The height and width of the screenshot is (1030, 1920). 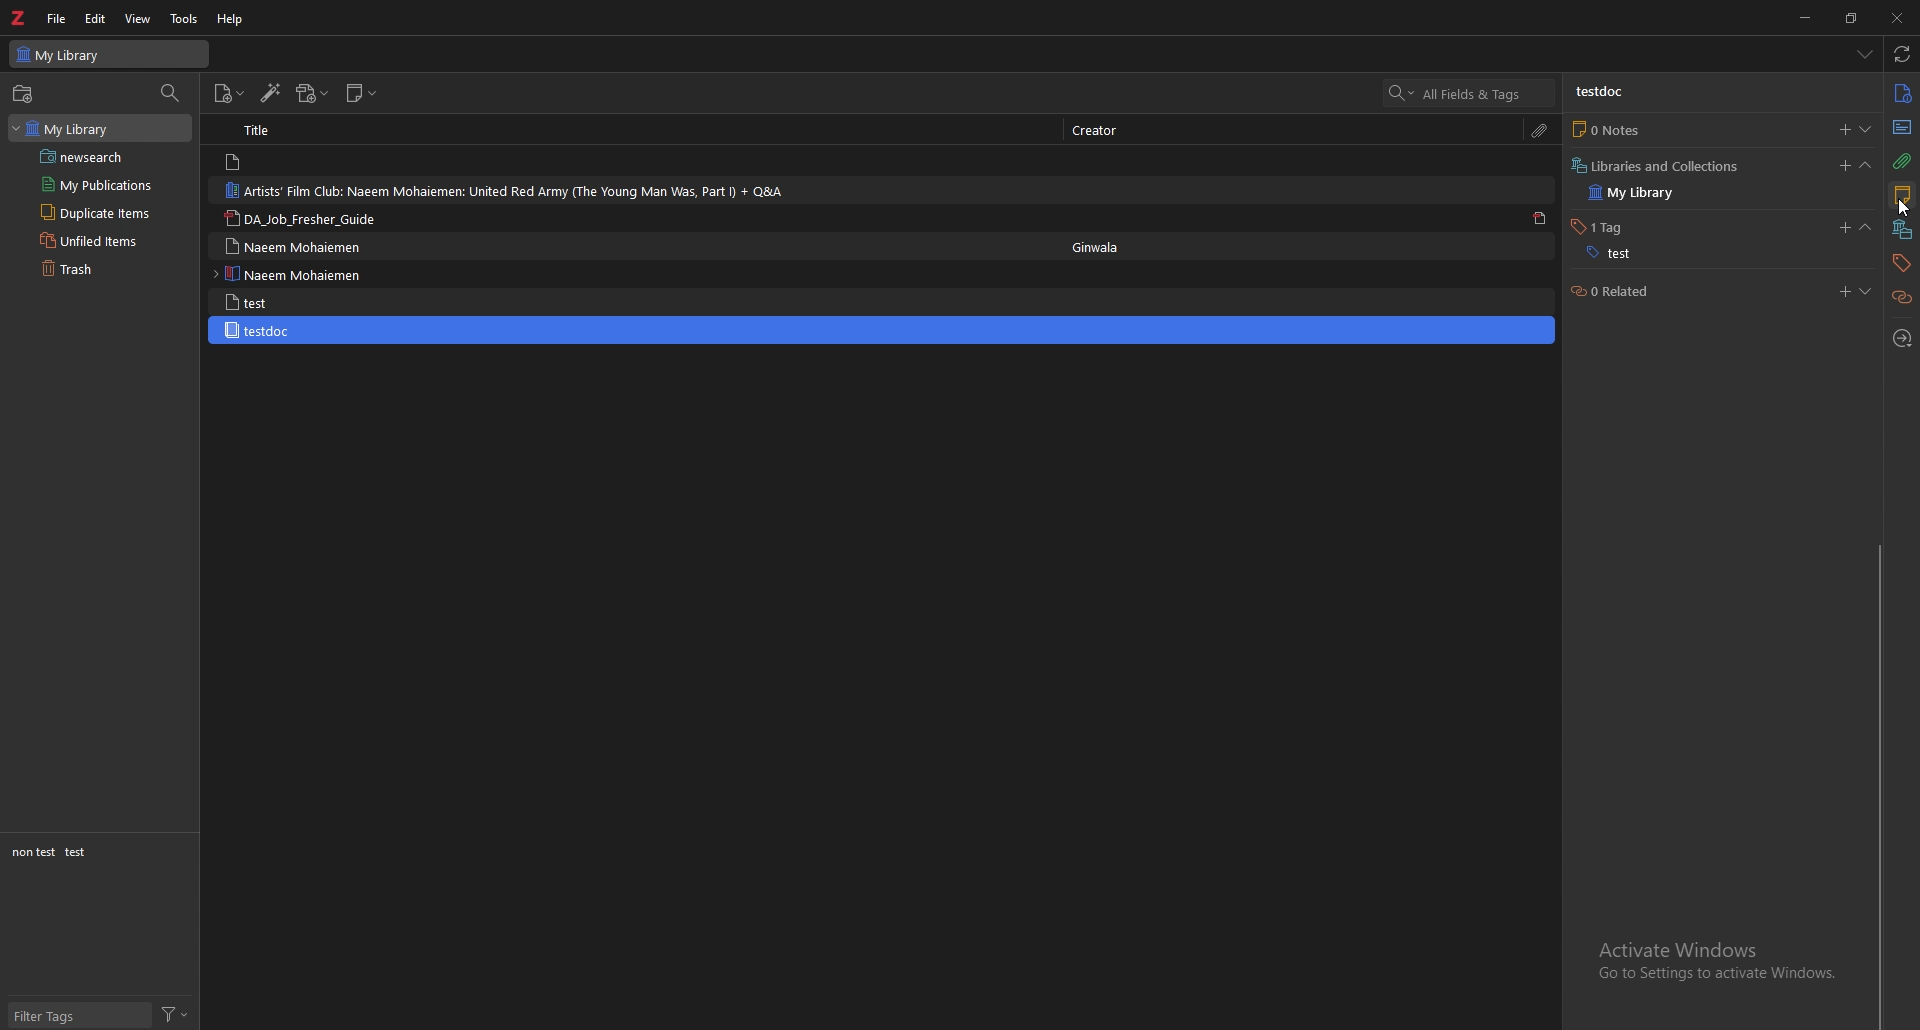 I want to click on filter collections, so click(x=171, y=93).